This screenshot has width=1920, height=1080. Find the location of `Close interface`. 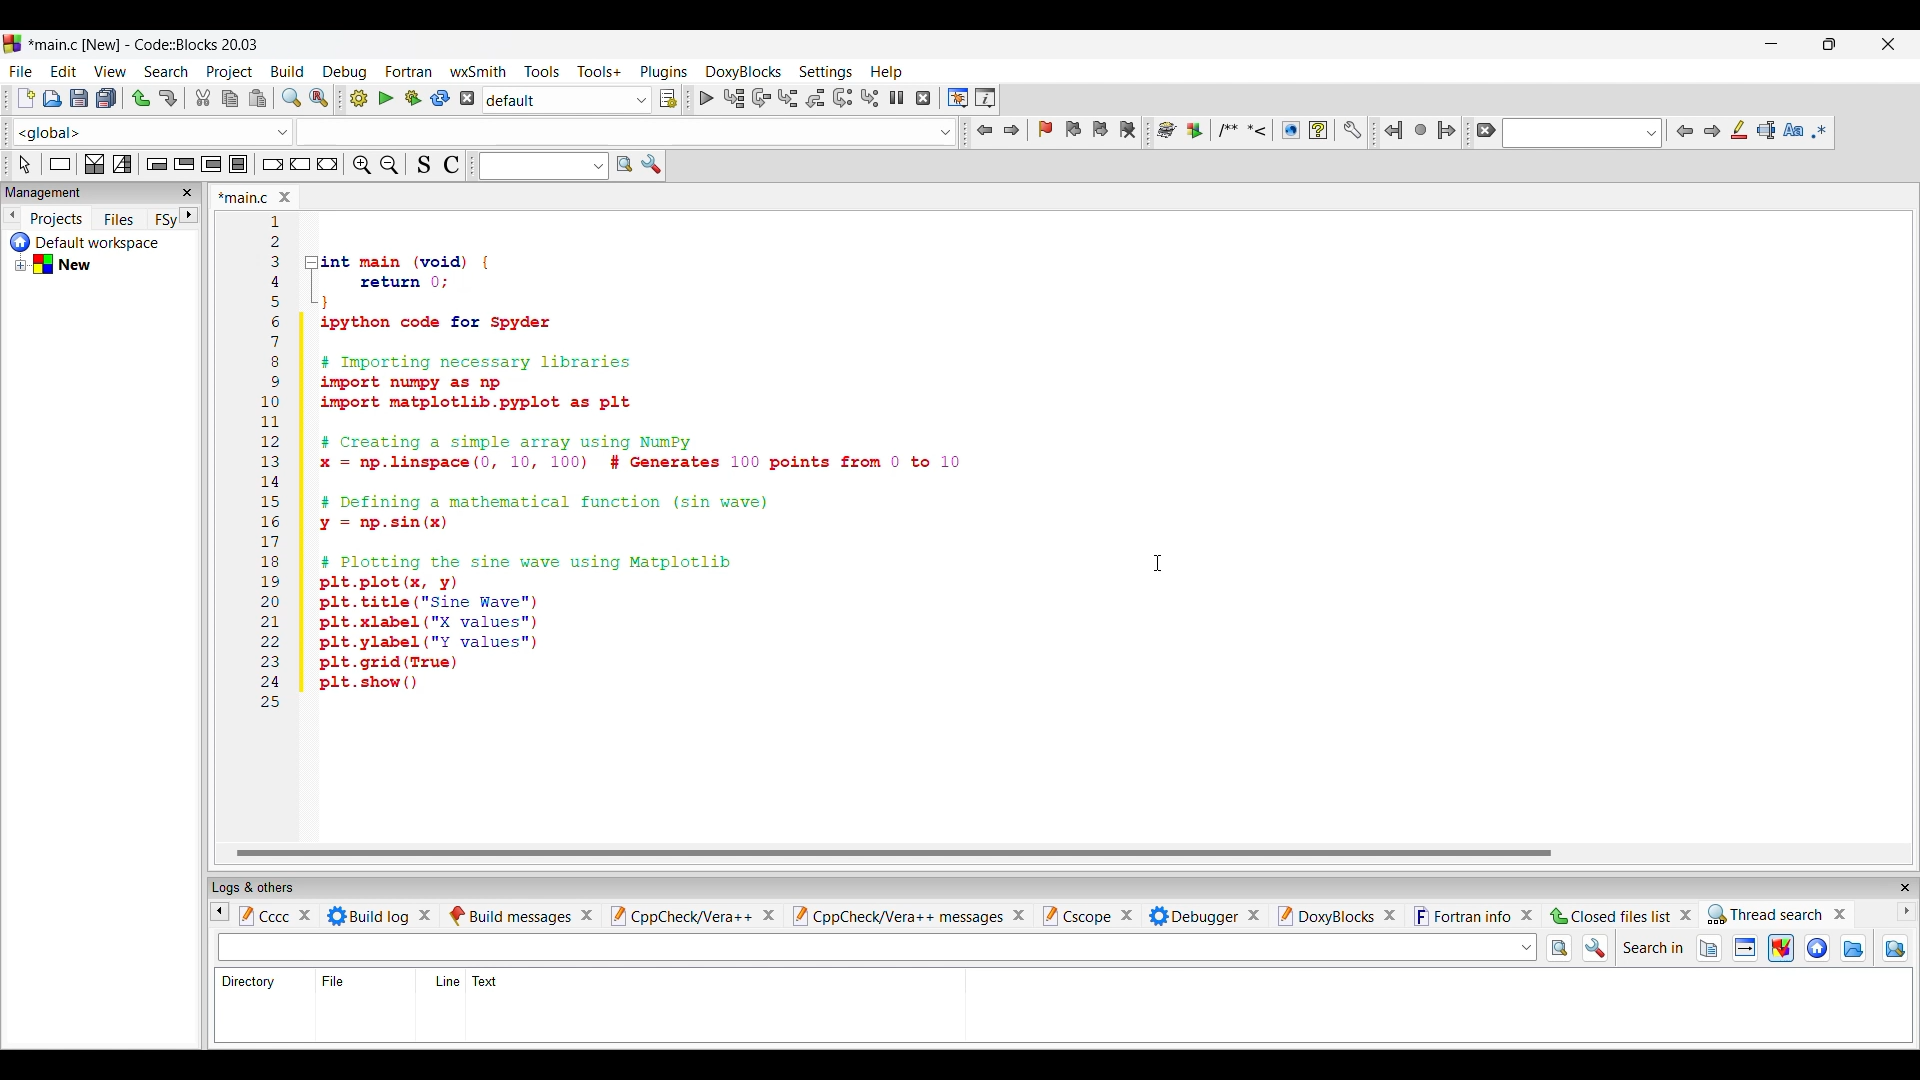

Close interface is located at coordinates (1889, 44).